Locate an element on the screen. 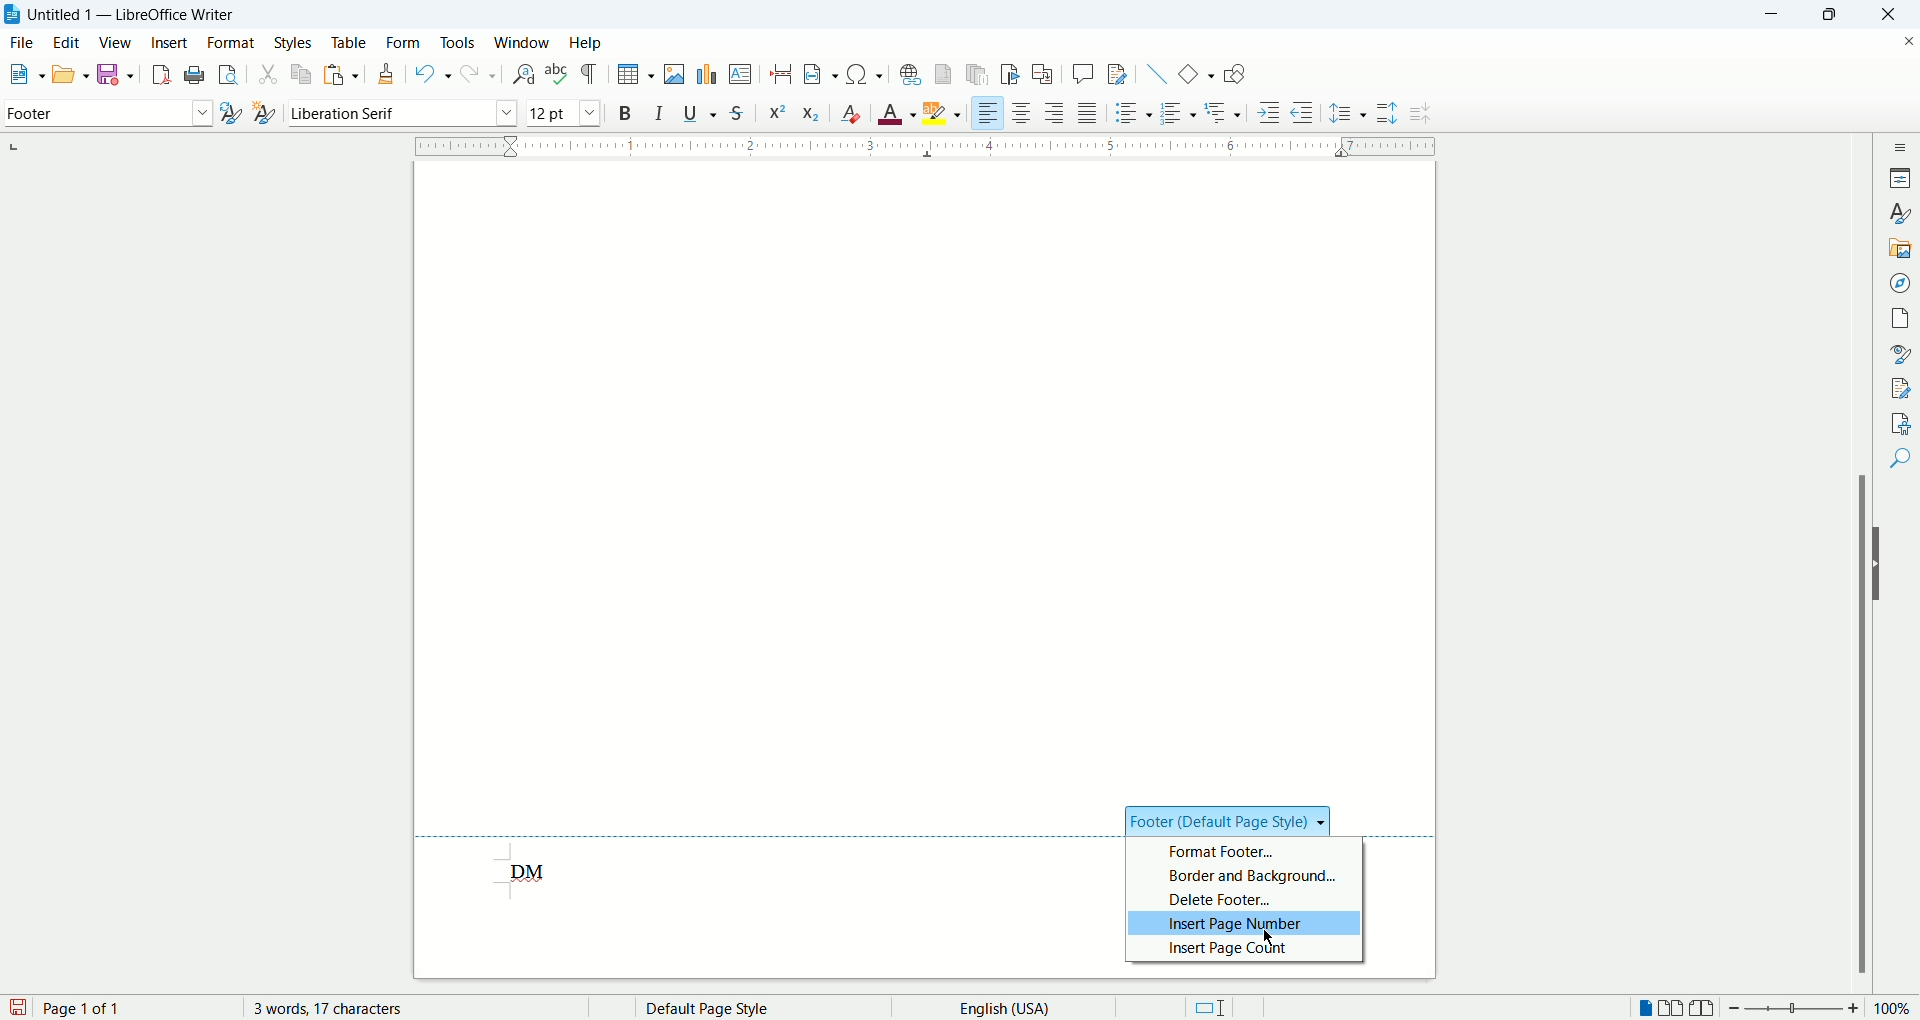  close document is located at coordinates (1904, 39).